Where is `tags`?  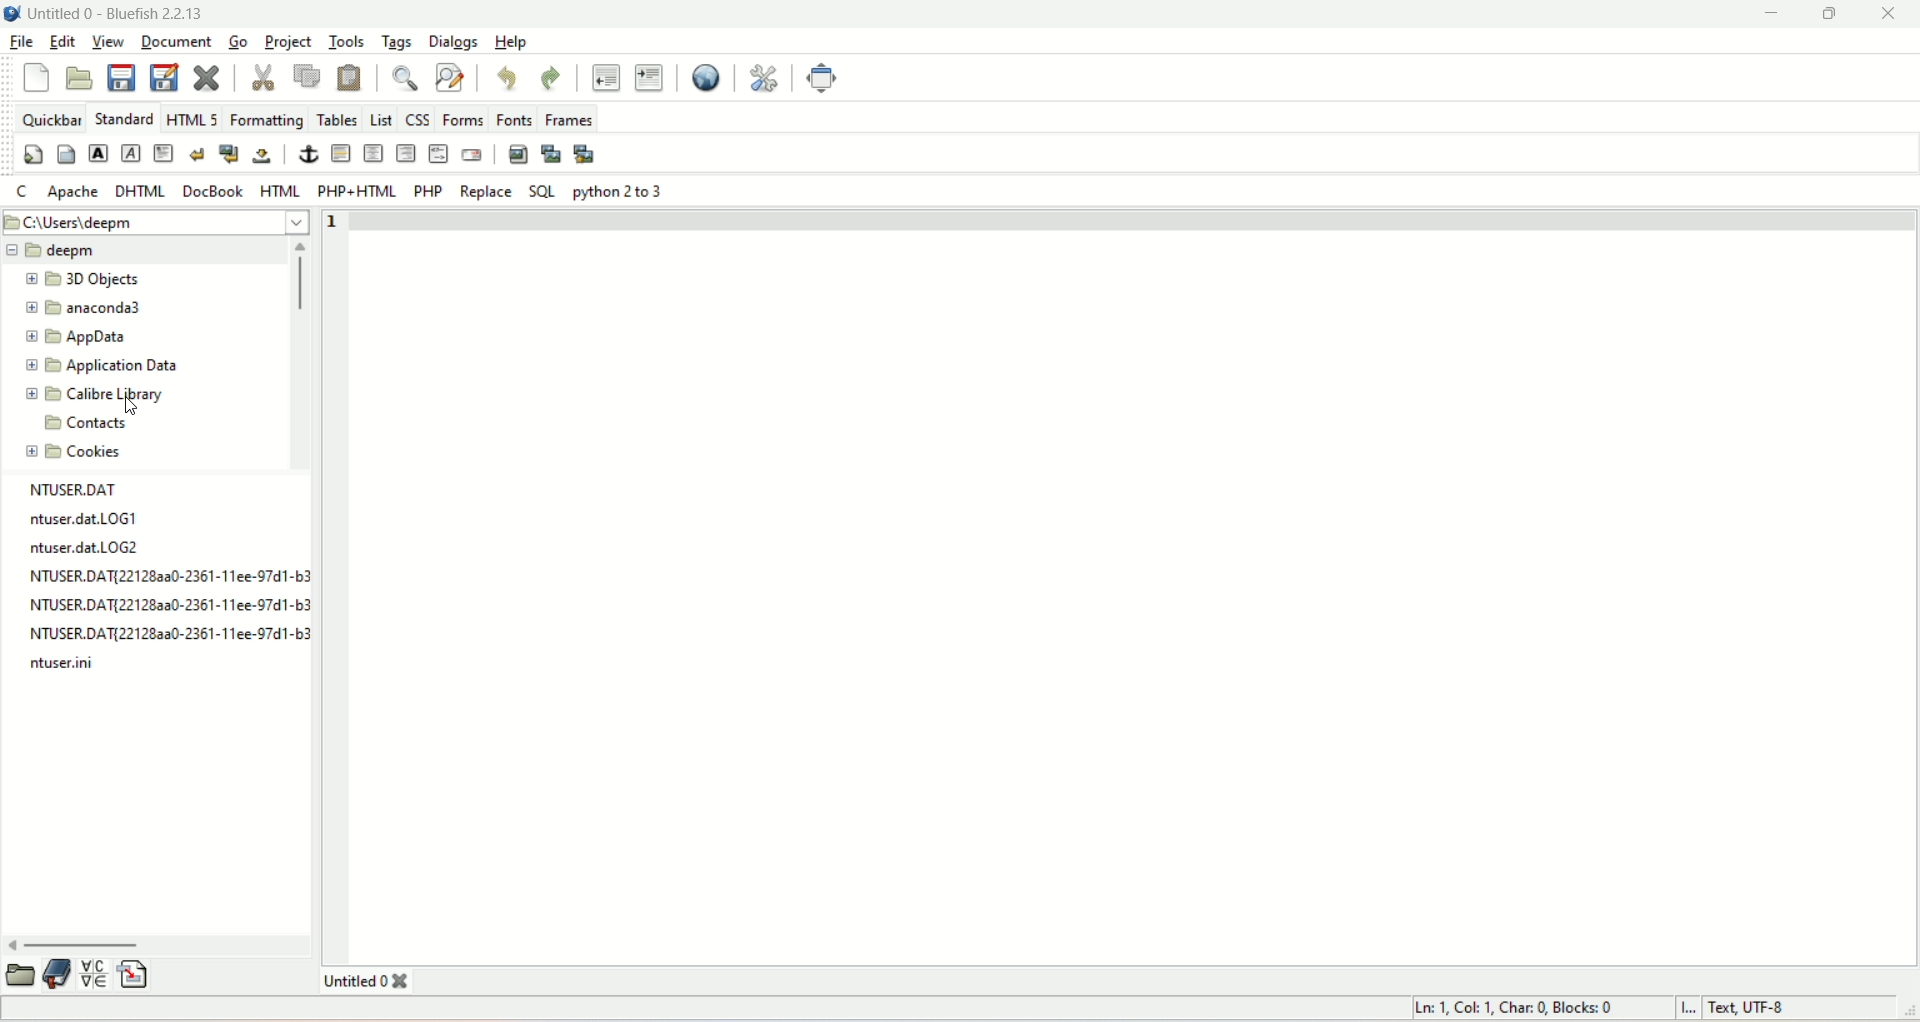
tags is located at coordinates (393, 45).